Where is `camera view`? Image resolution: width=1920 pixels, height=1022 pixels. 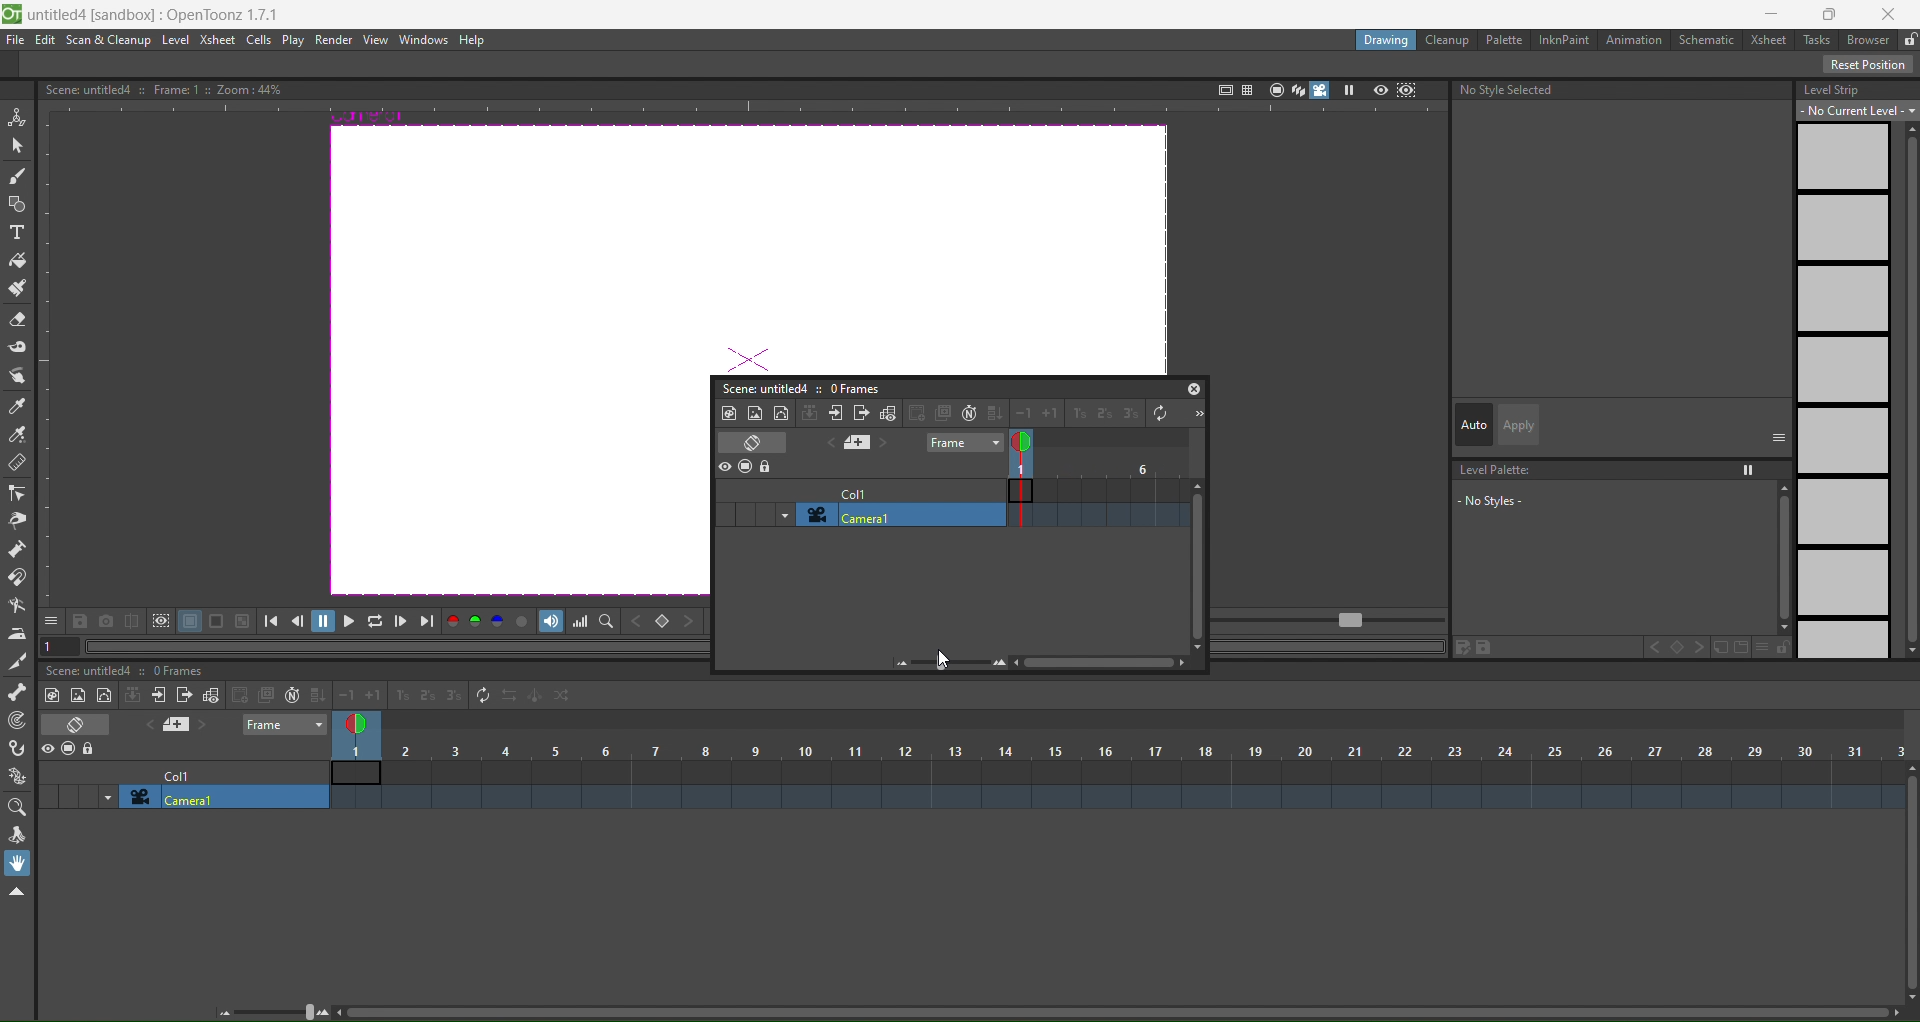
camera view is located at coordinates (1309, 90).